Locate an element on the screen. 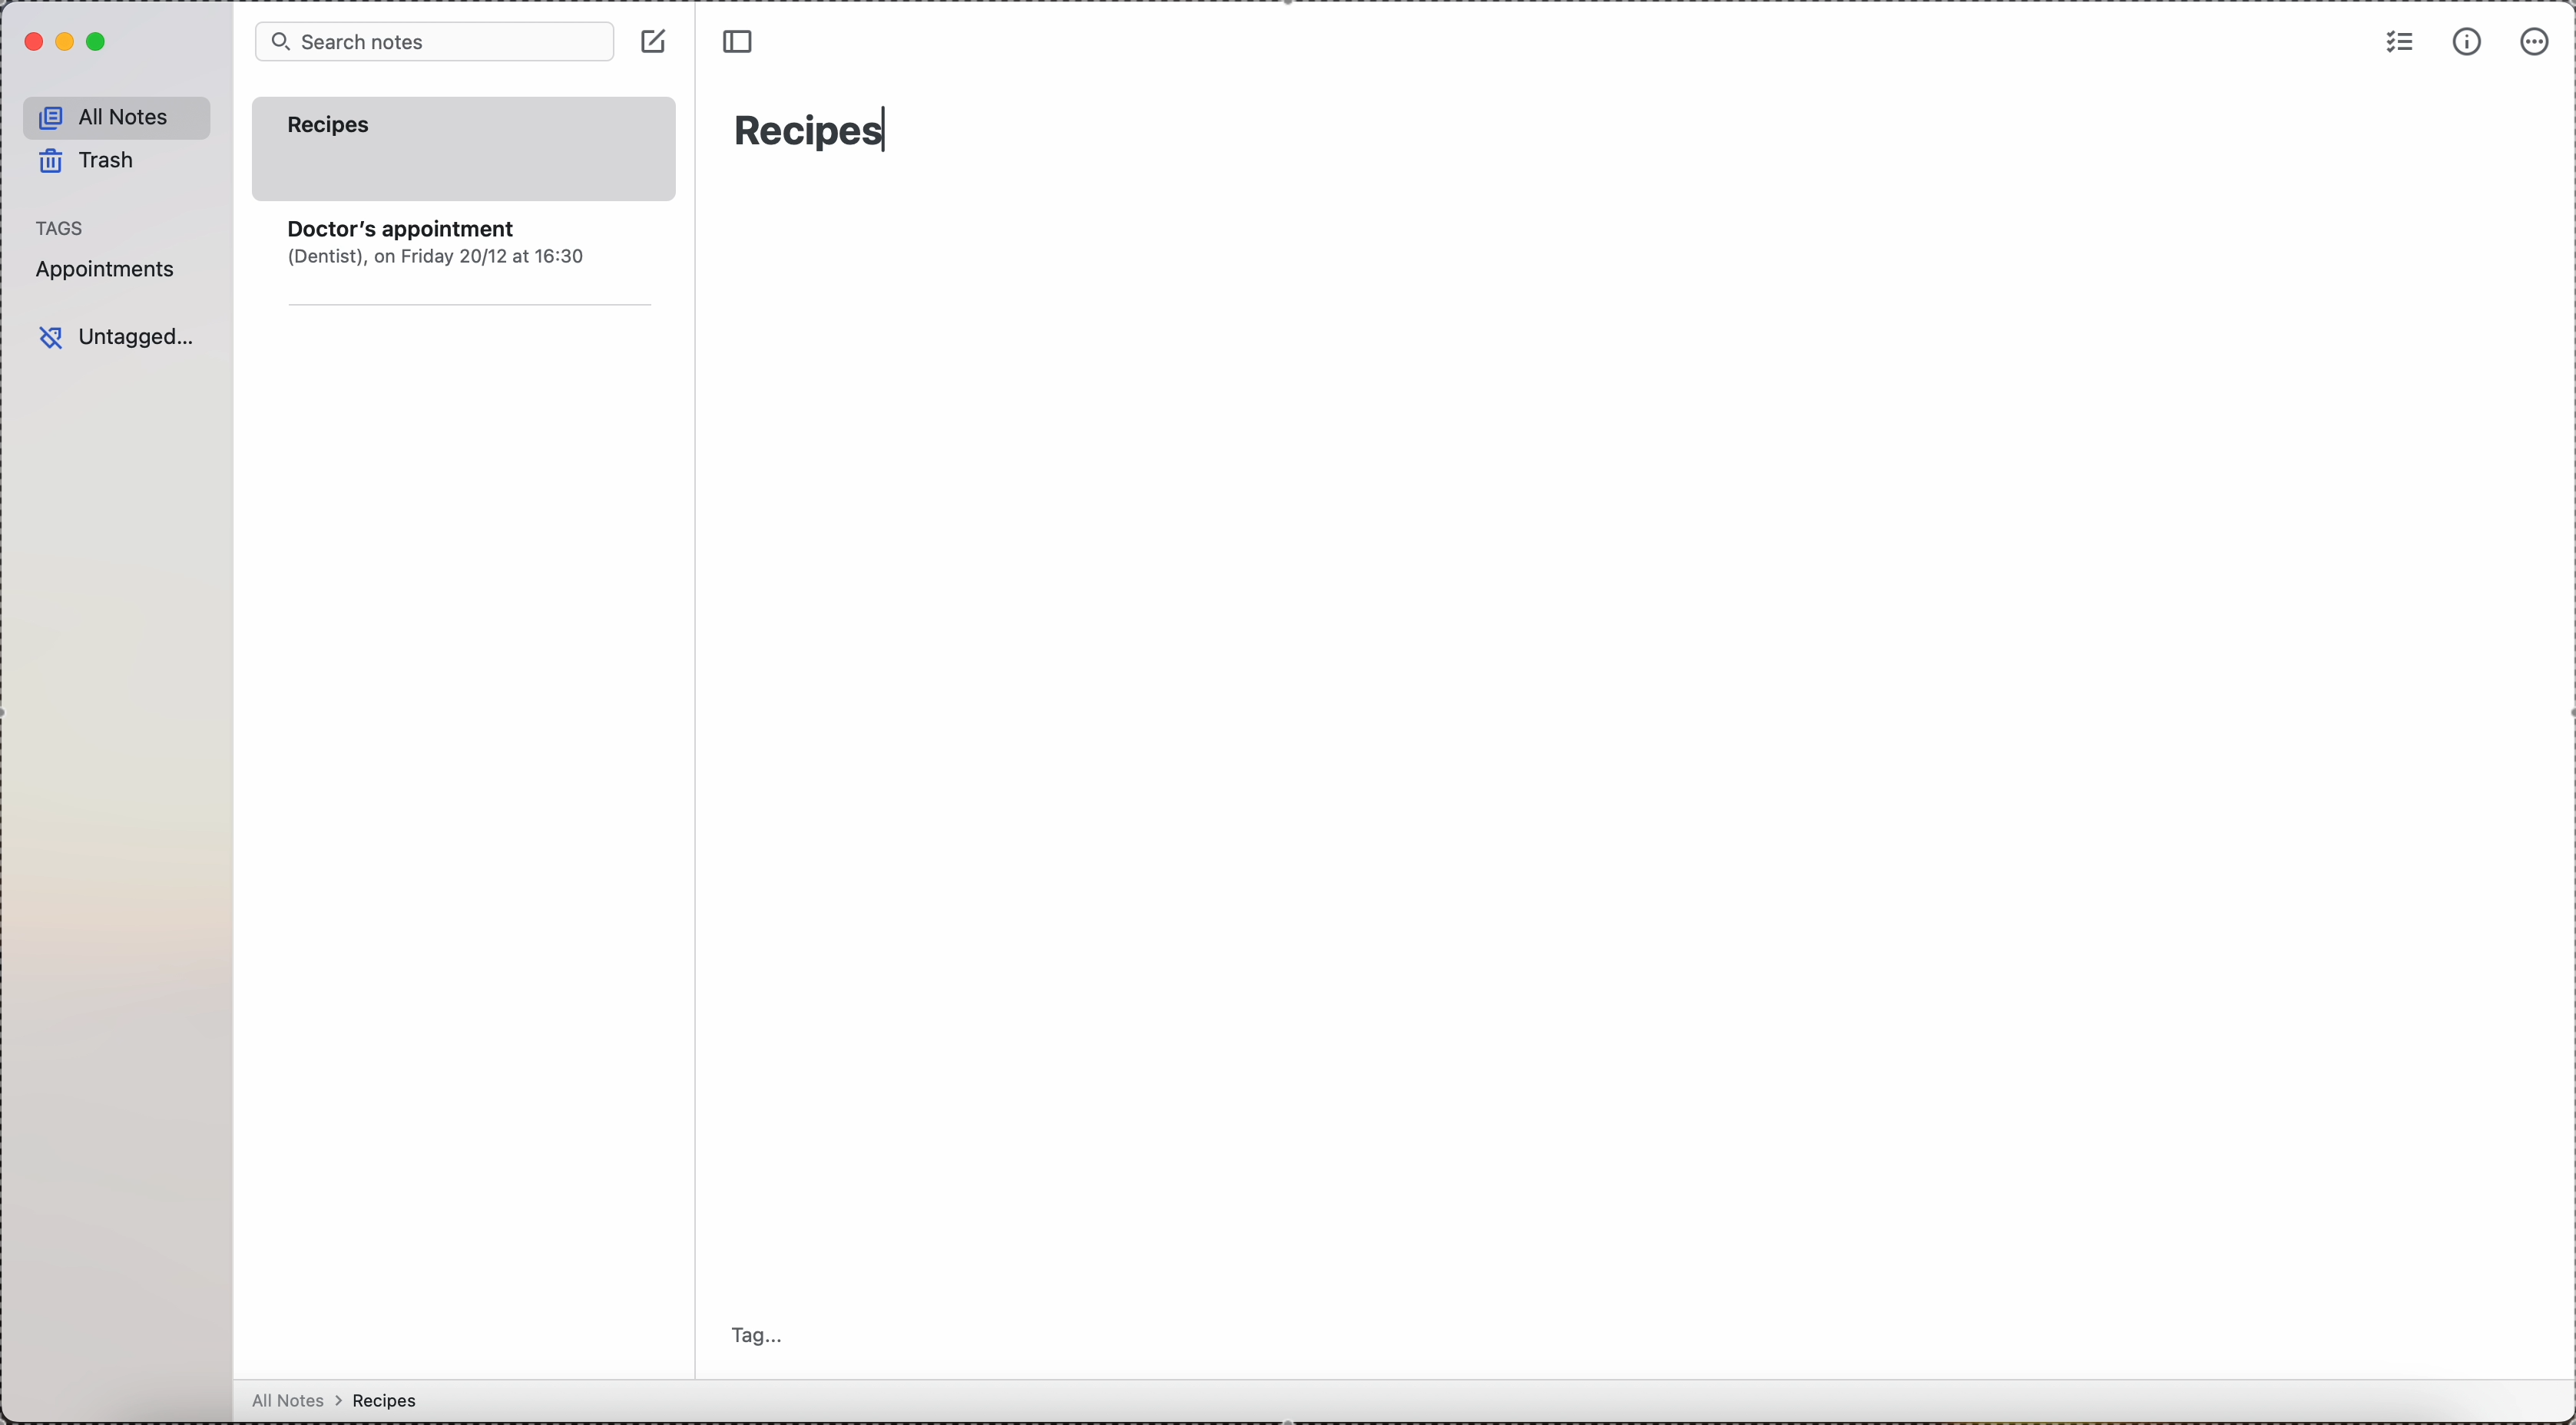  metrics is located at coordinates (2468, 42).